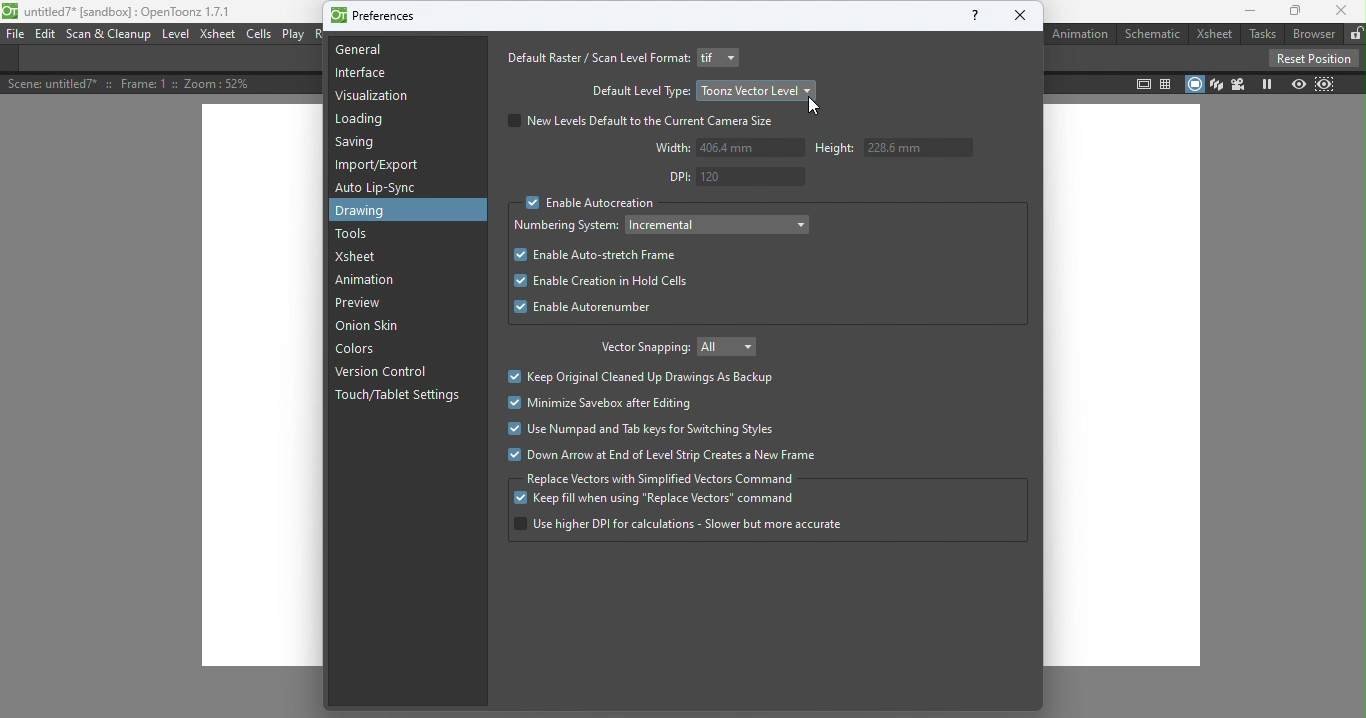  Describe the element at coordinates (819, 110) in the screenshot. I see `cursor` at that location.